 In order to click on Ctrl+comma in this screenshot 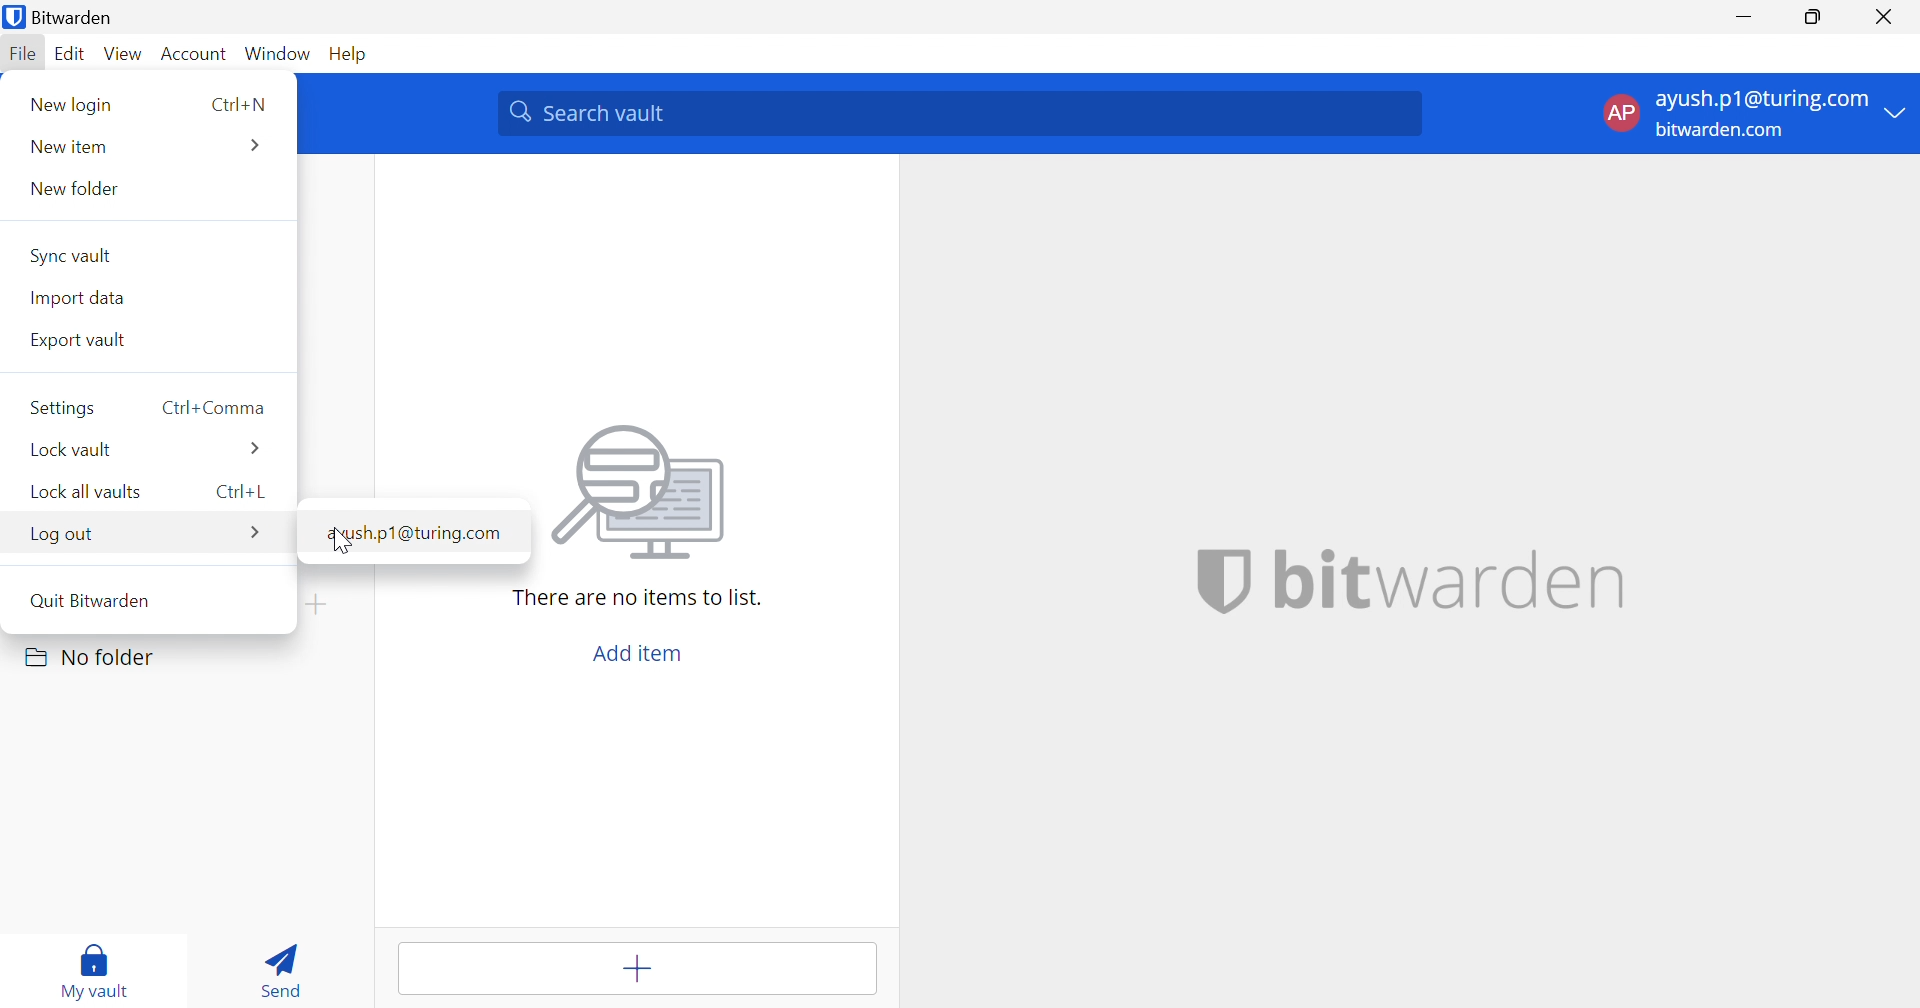, I will do `click(215, 408)`.